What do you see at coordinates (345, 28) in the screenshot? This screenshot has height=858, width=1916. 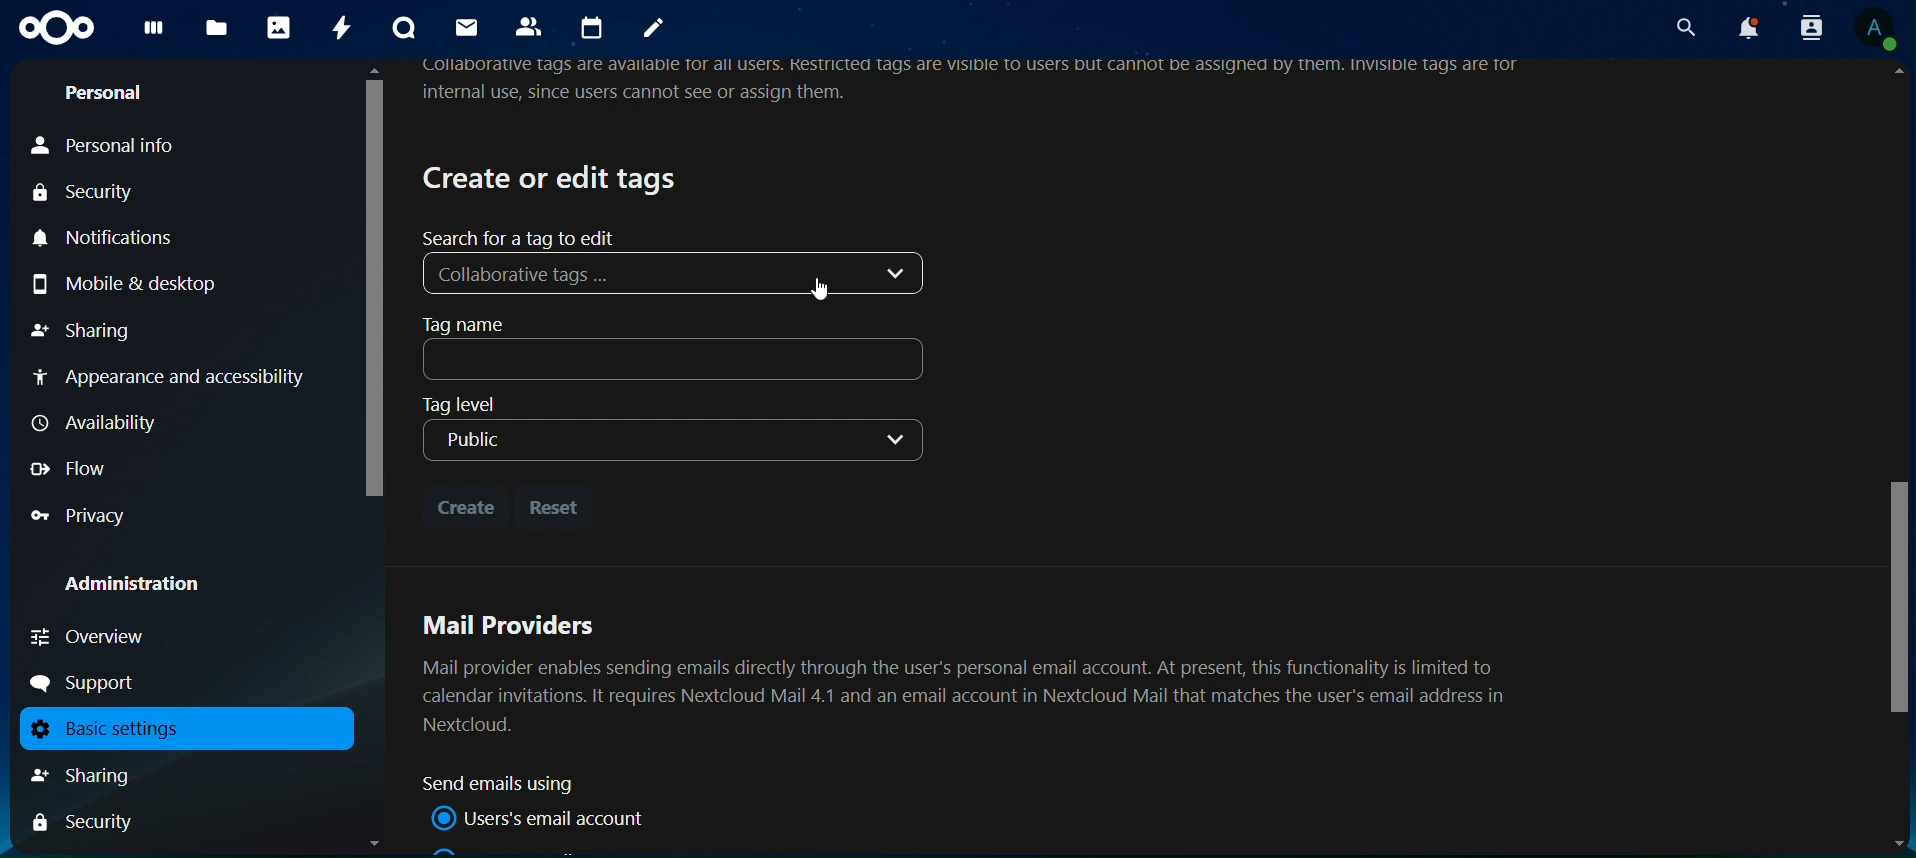 I see `activity` at bounding box center [345, 28].